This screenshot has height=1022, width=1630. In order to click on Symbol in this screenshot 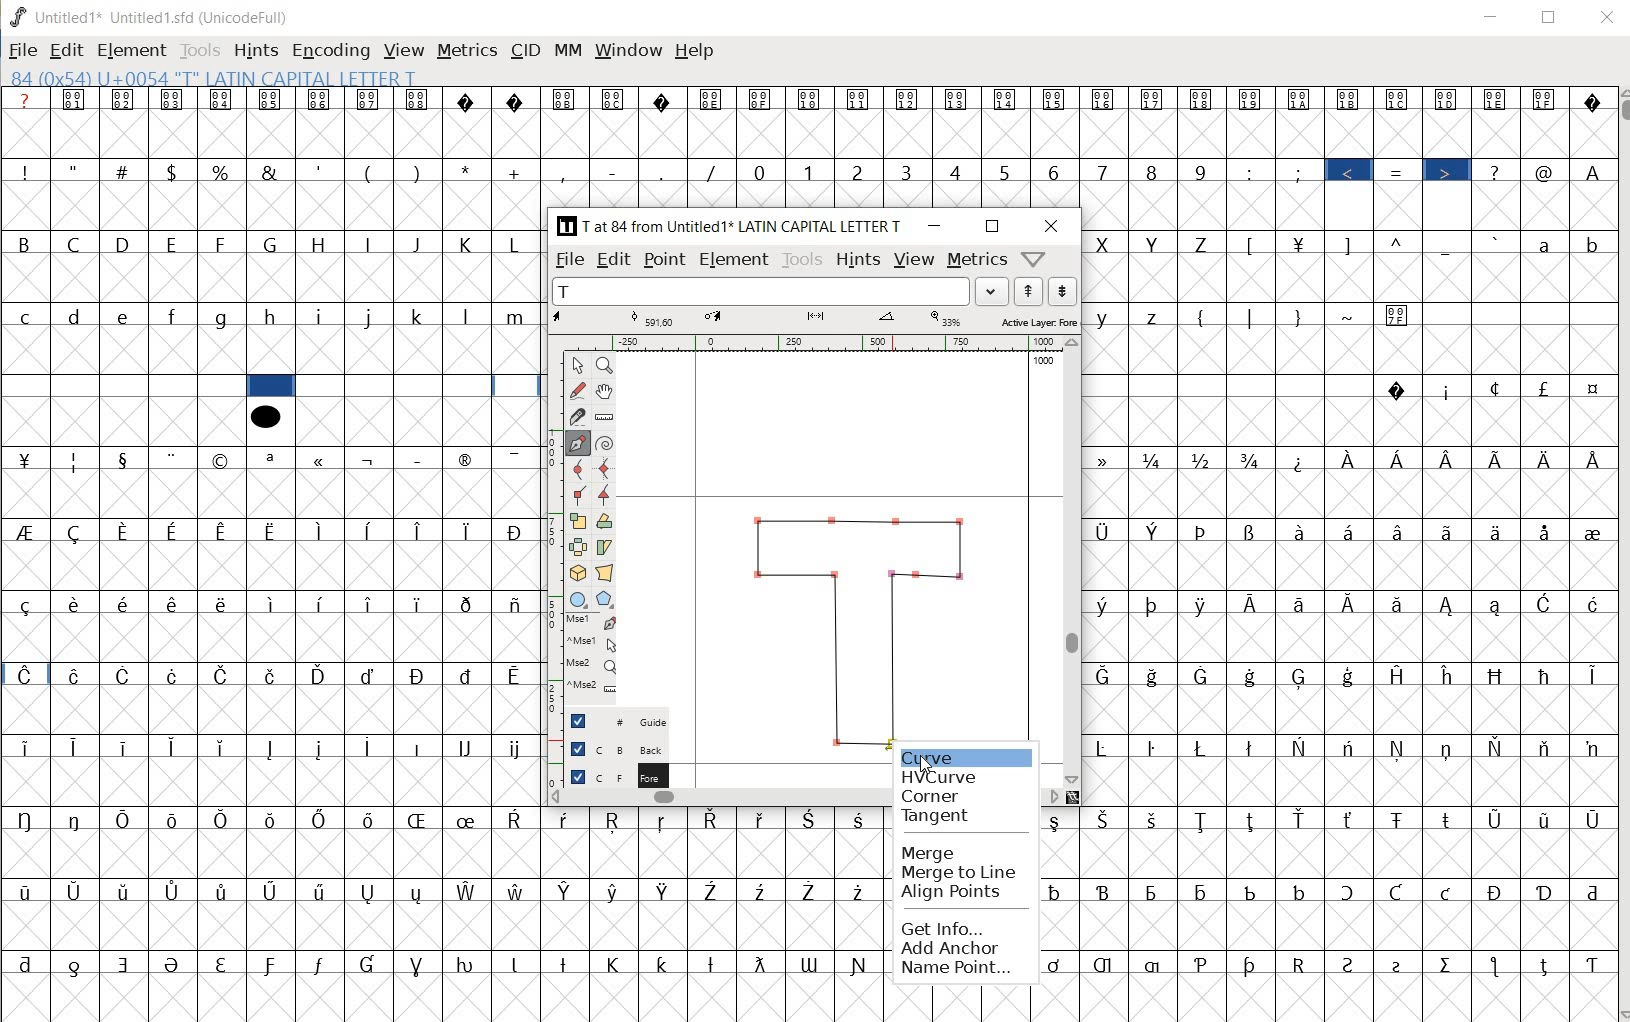, I will do `click(1399, 99)`.